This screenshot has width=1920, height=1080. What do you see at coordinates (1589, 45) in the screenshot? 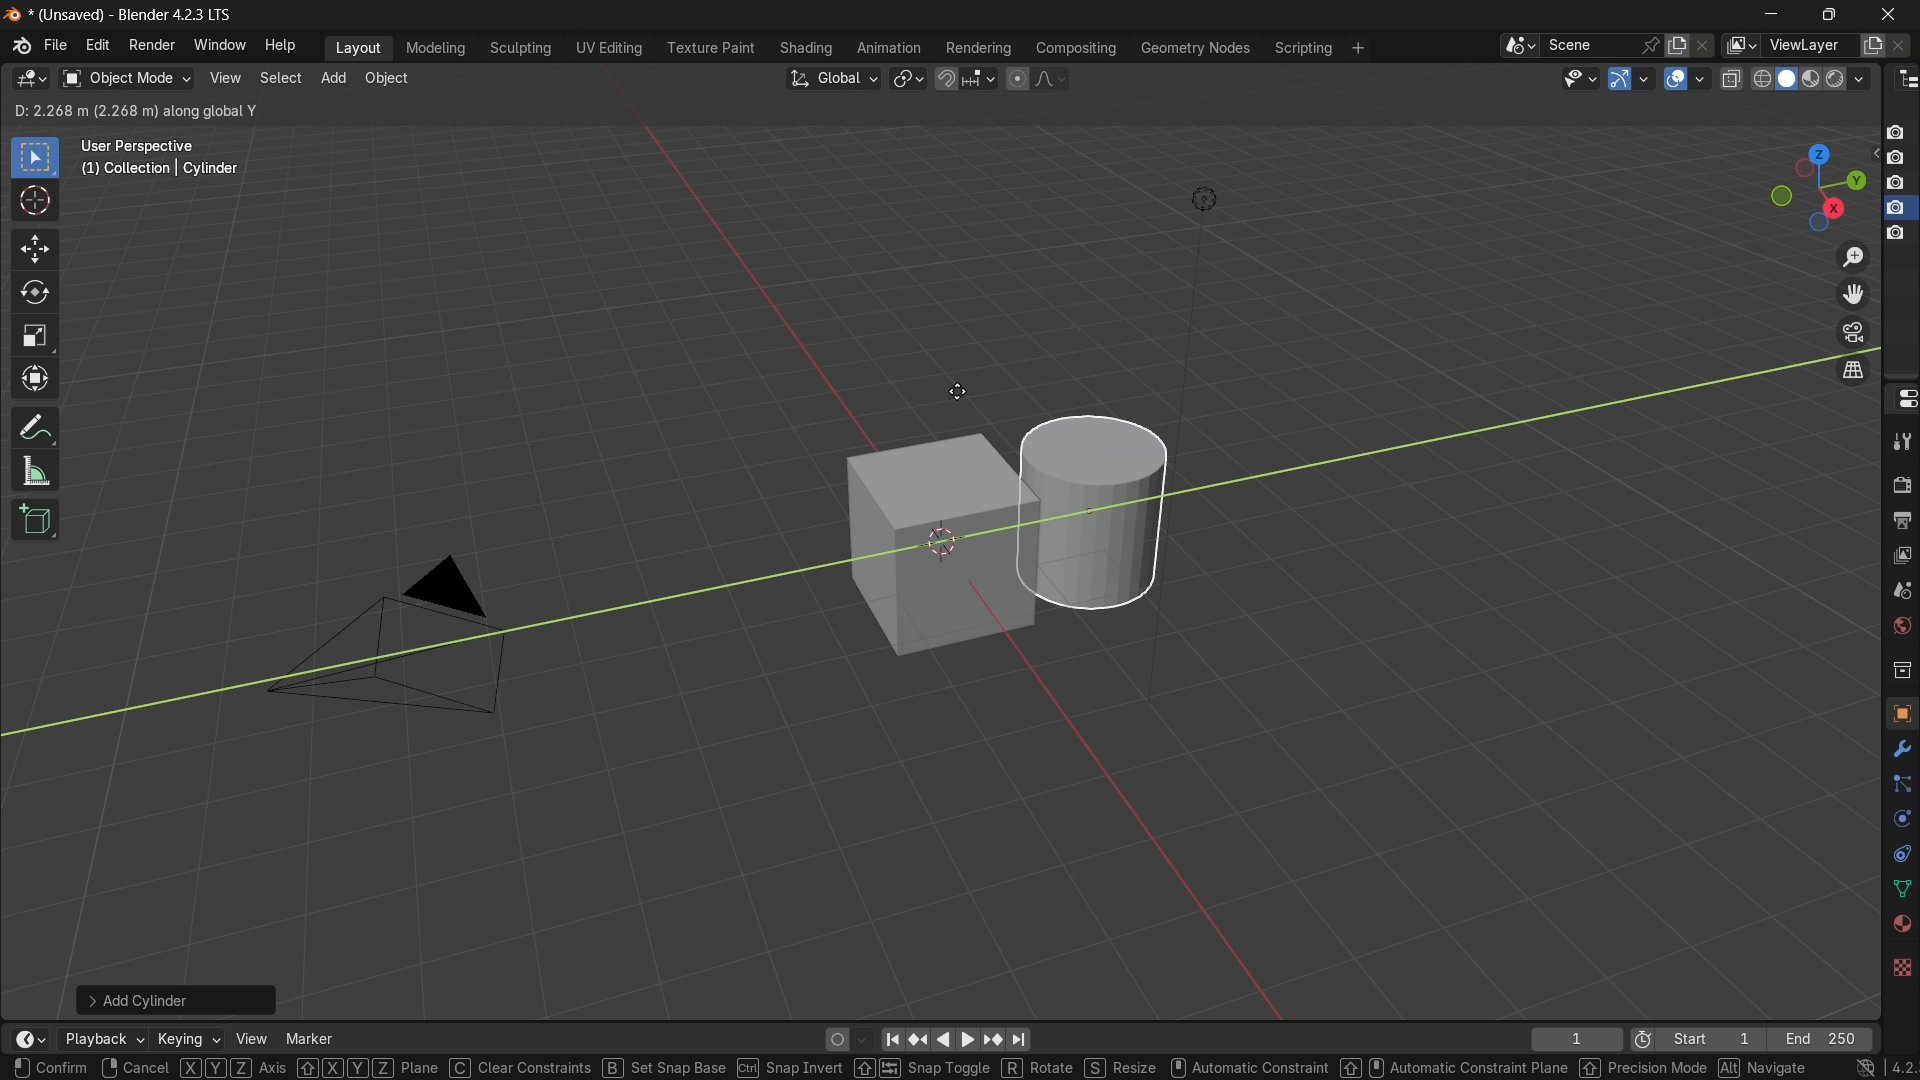
I see `scene name` at bounding box center [1589, 45].